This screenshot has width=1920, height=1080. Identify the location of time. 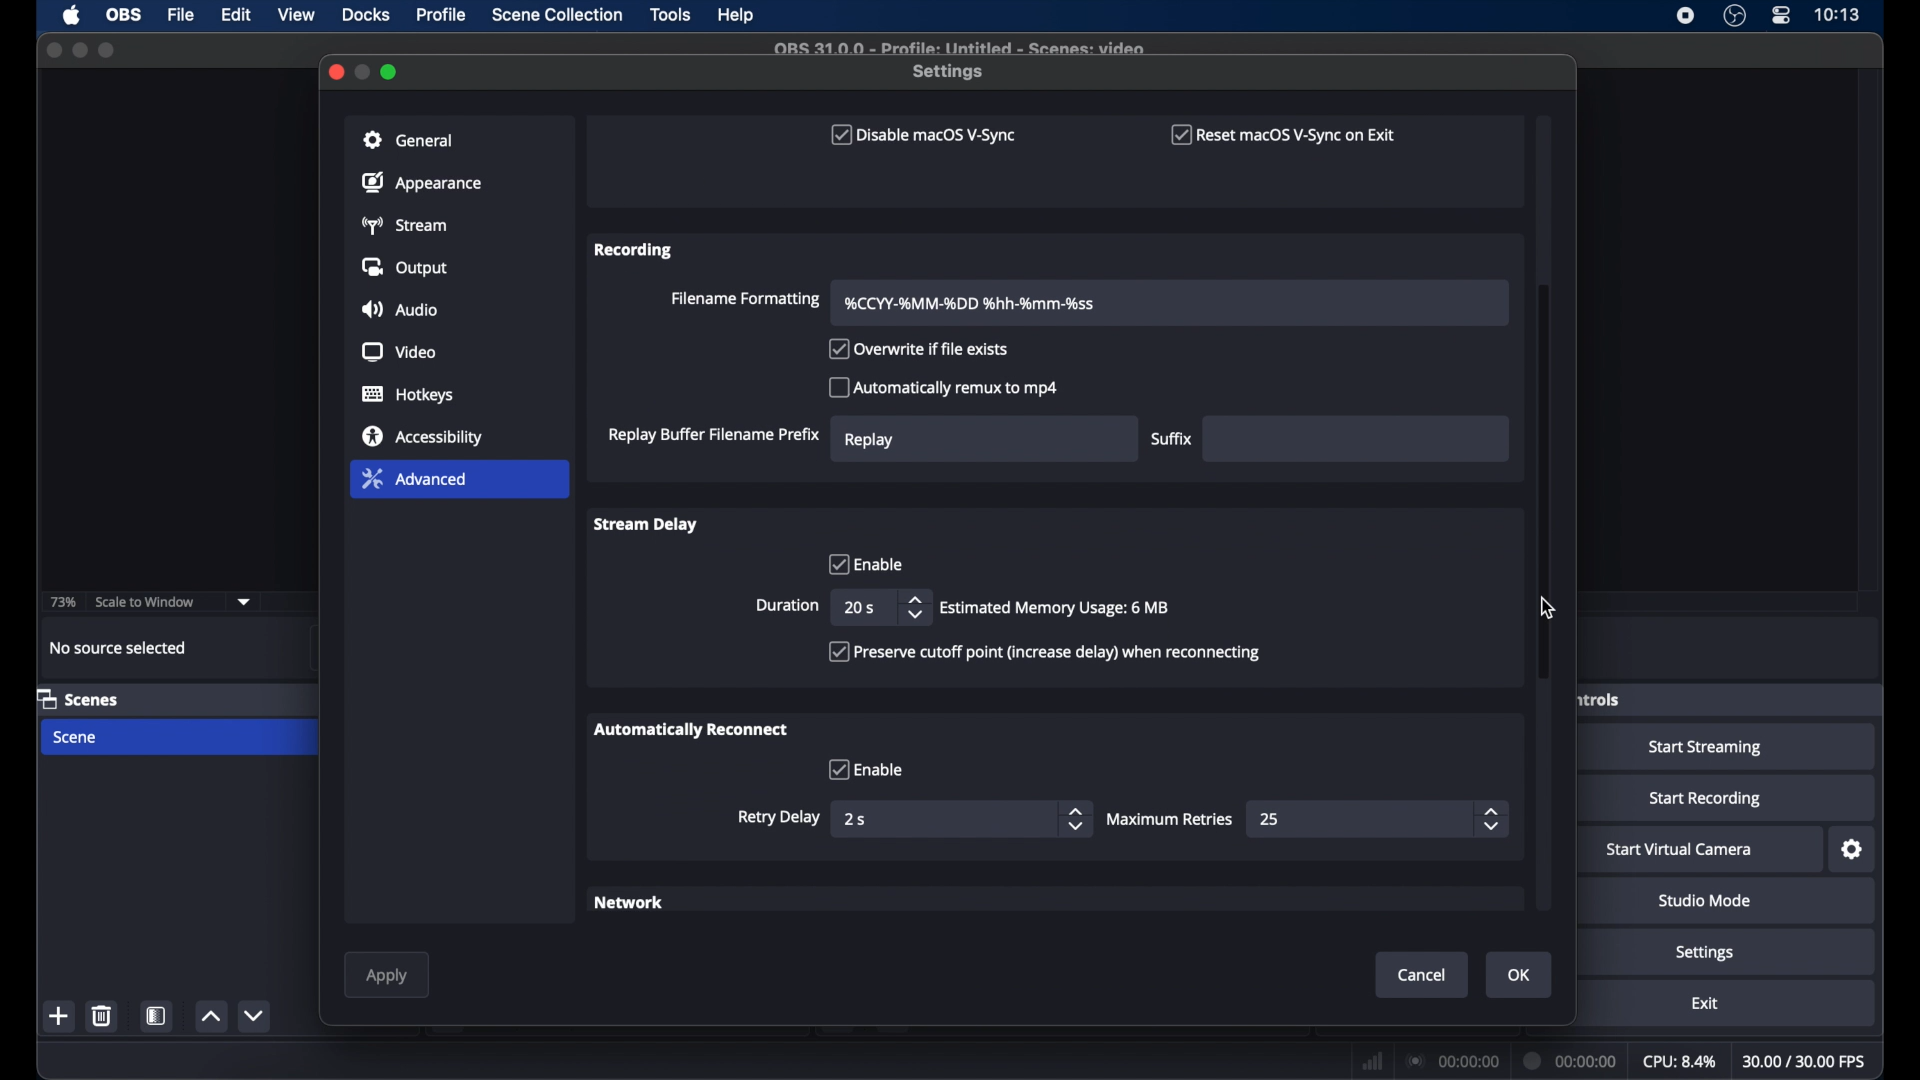
(1837, 15).